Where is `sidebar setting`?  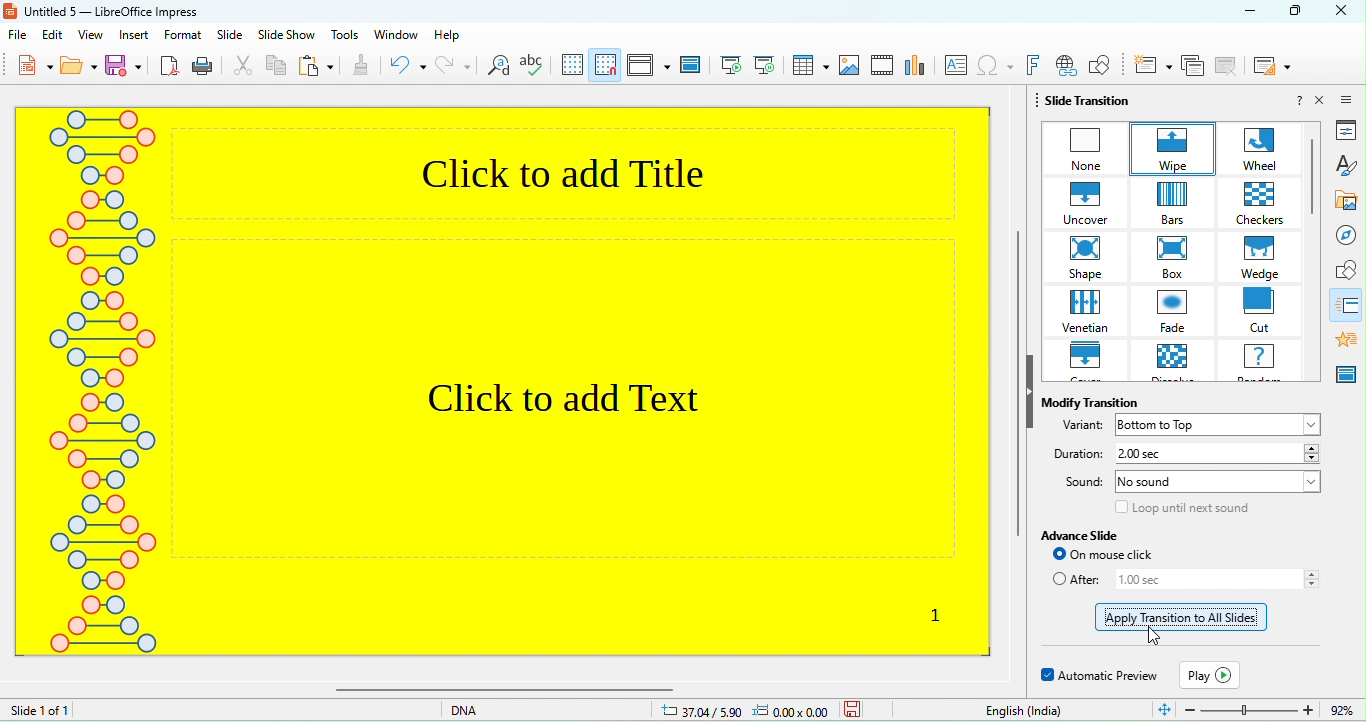
sidebar setting is located at coordinates (1352, 100).